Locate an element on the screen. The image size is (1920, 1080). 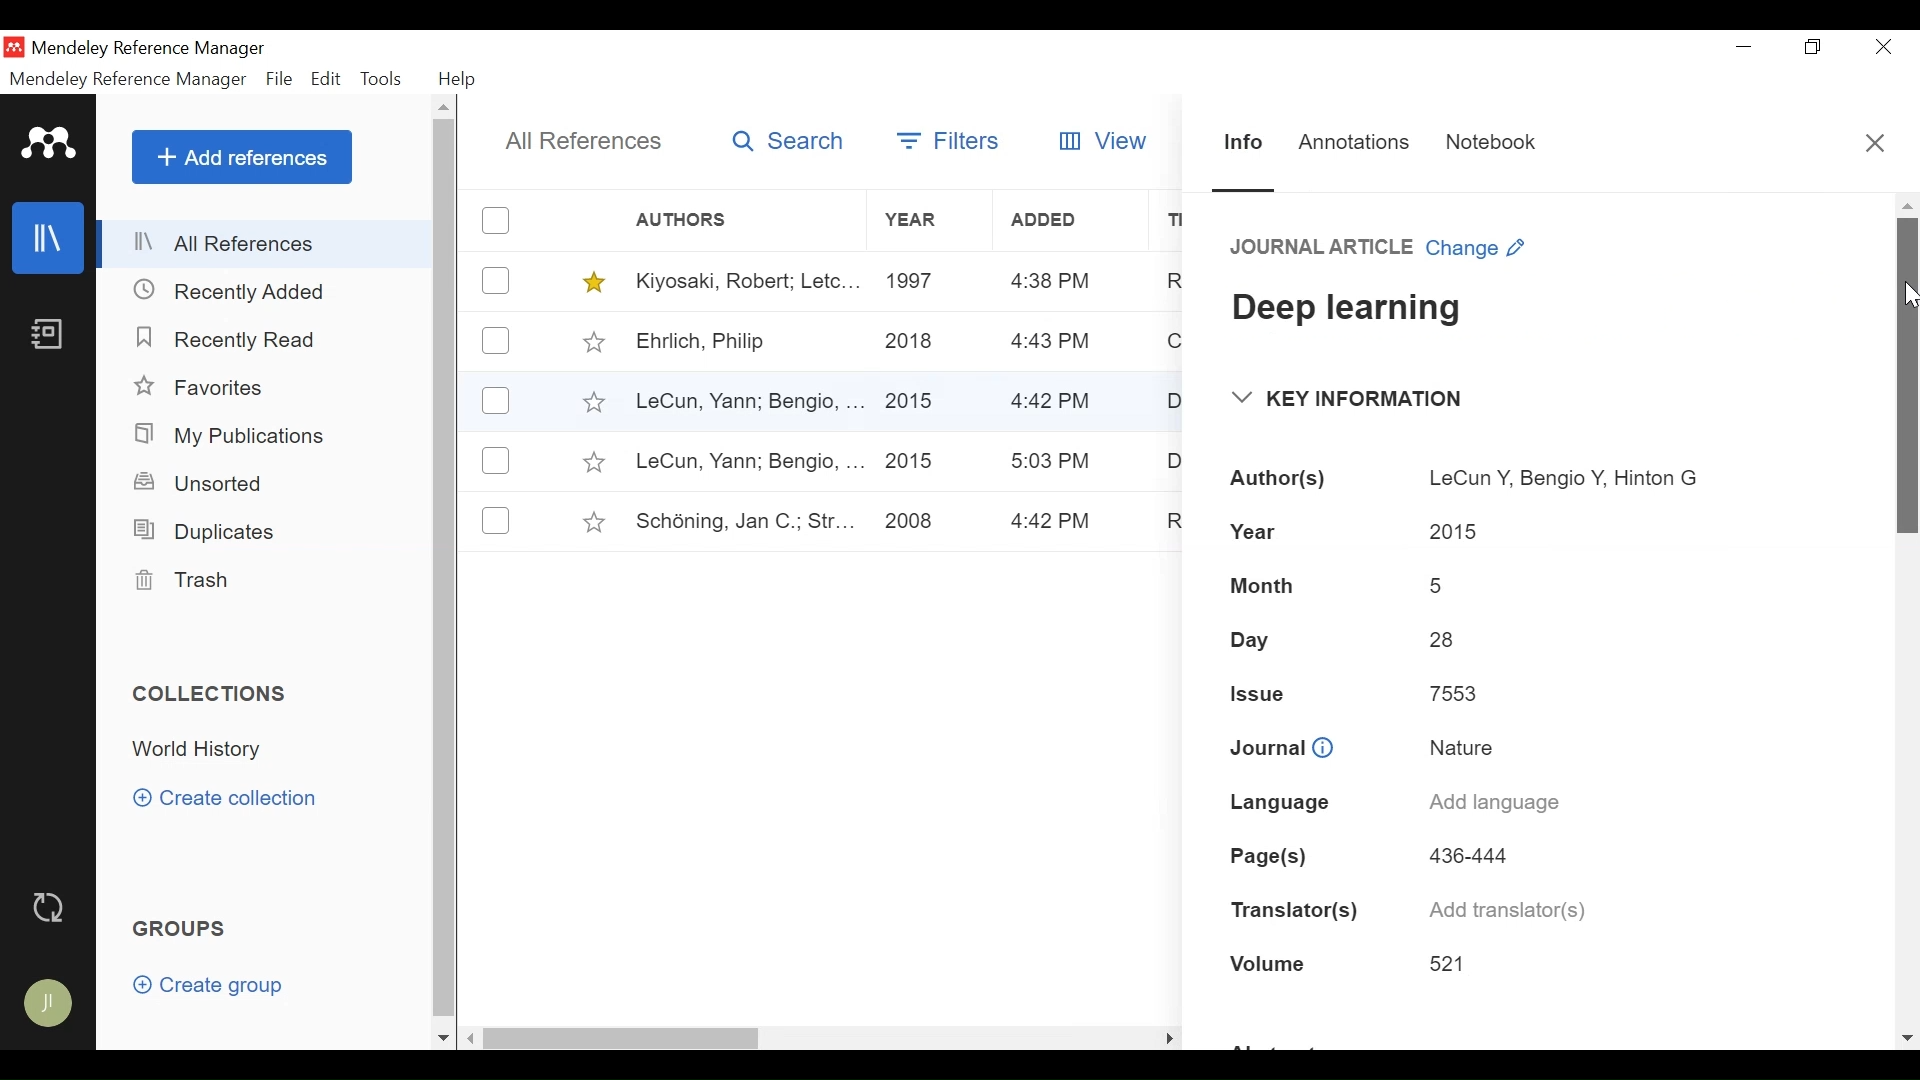
2008 is located at coordinates (909, 521).